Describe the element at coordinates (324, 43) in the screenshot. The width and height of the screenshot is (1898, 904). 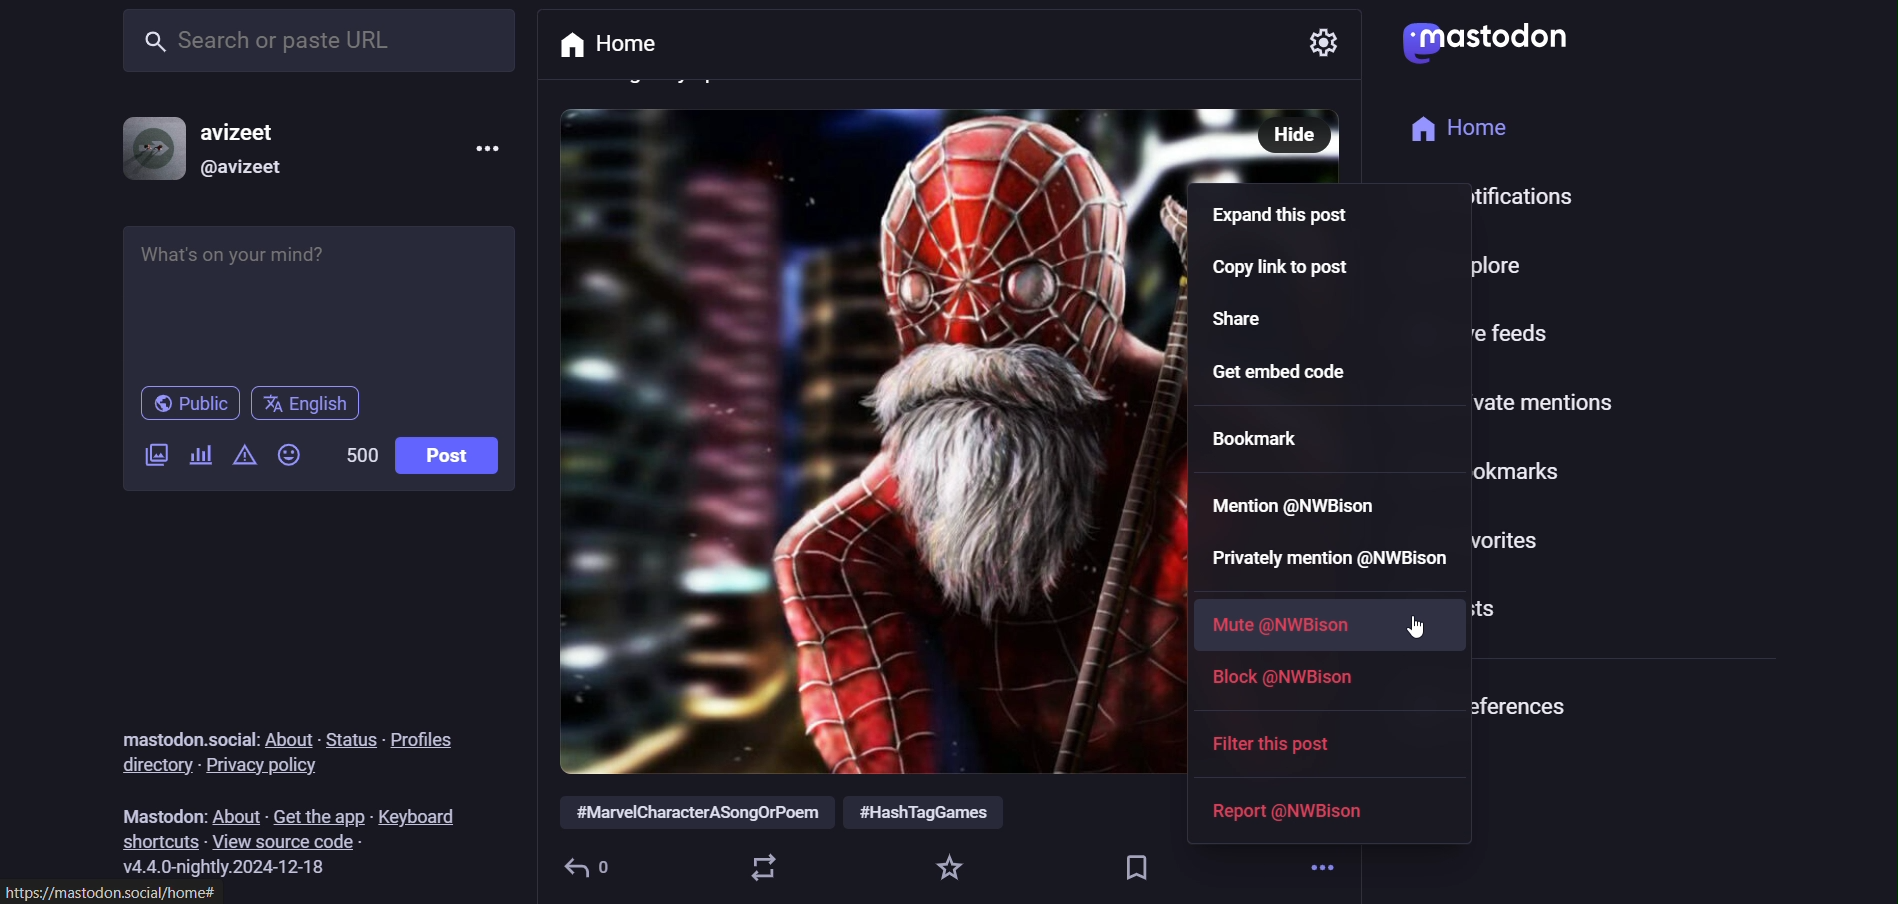
I see `search` at that location.